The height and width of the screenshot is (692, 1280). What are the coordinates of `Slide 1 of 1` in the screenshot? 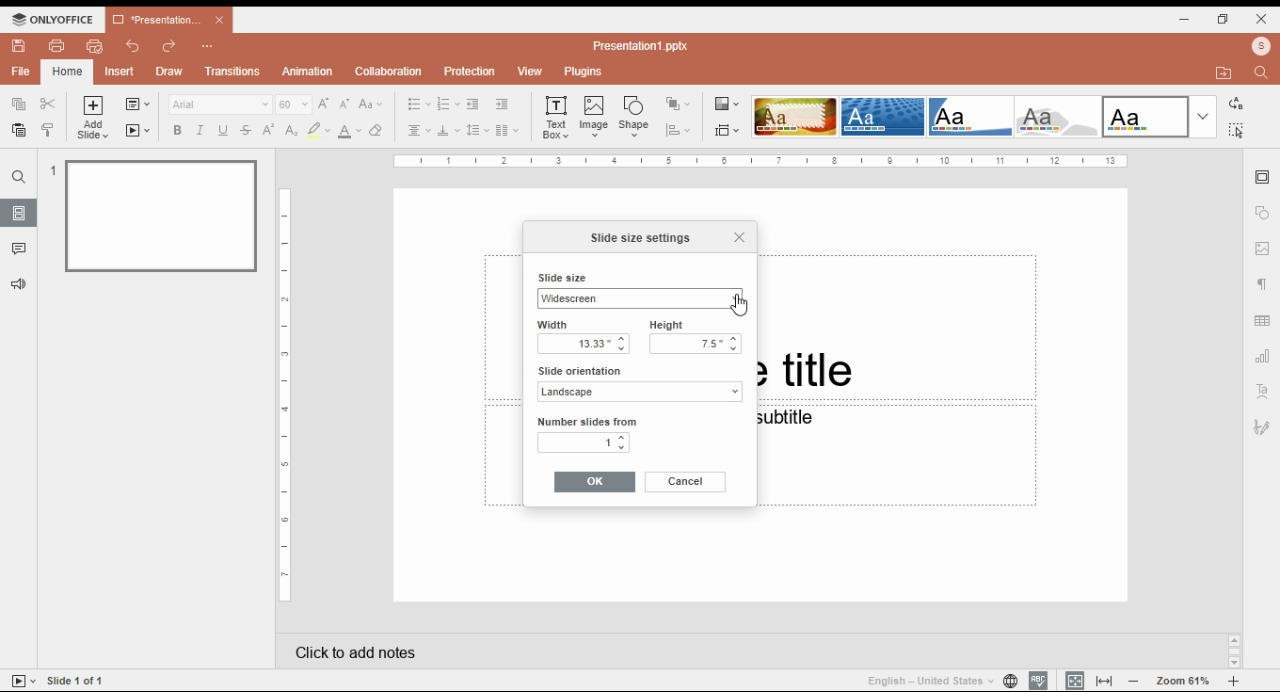 It's located at (79, 680).